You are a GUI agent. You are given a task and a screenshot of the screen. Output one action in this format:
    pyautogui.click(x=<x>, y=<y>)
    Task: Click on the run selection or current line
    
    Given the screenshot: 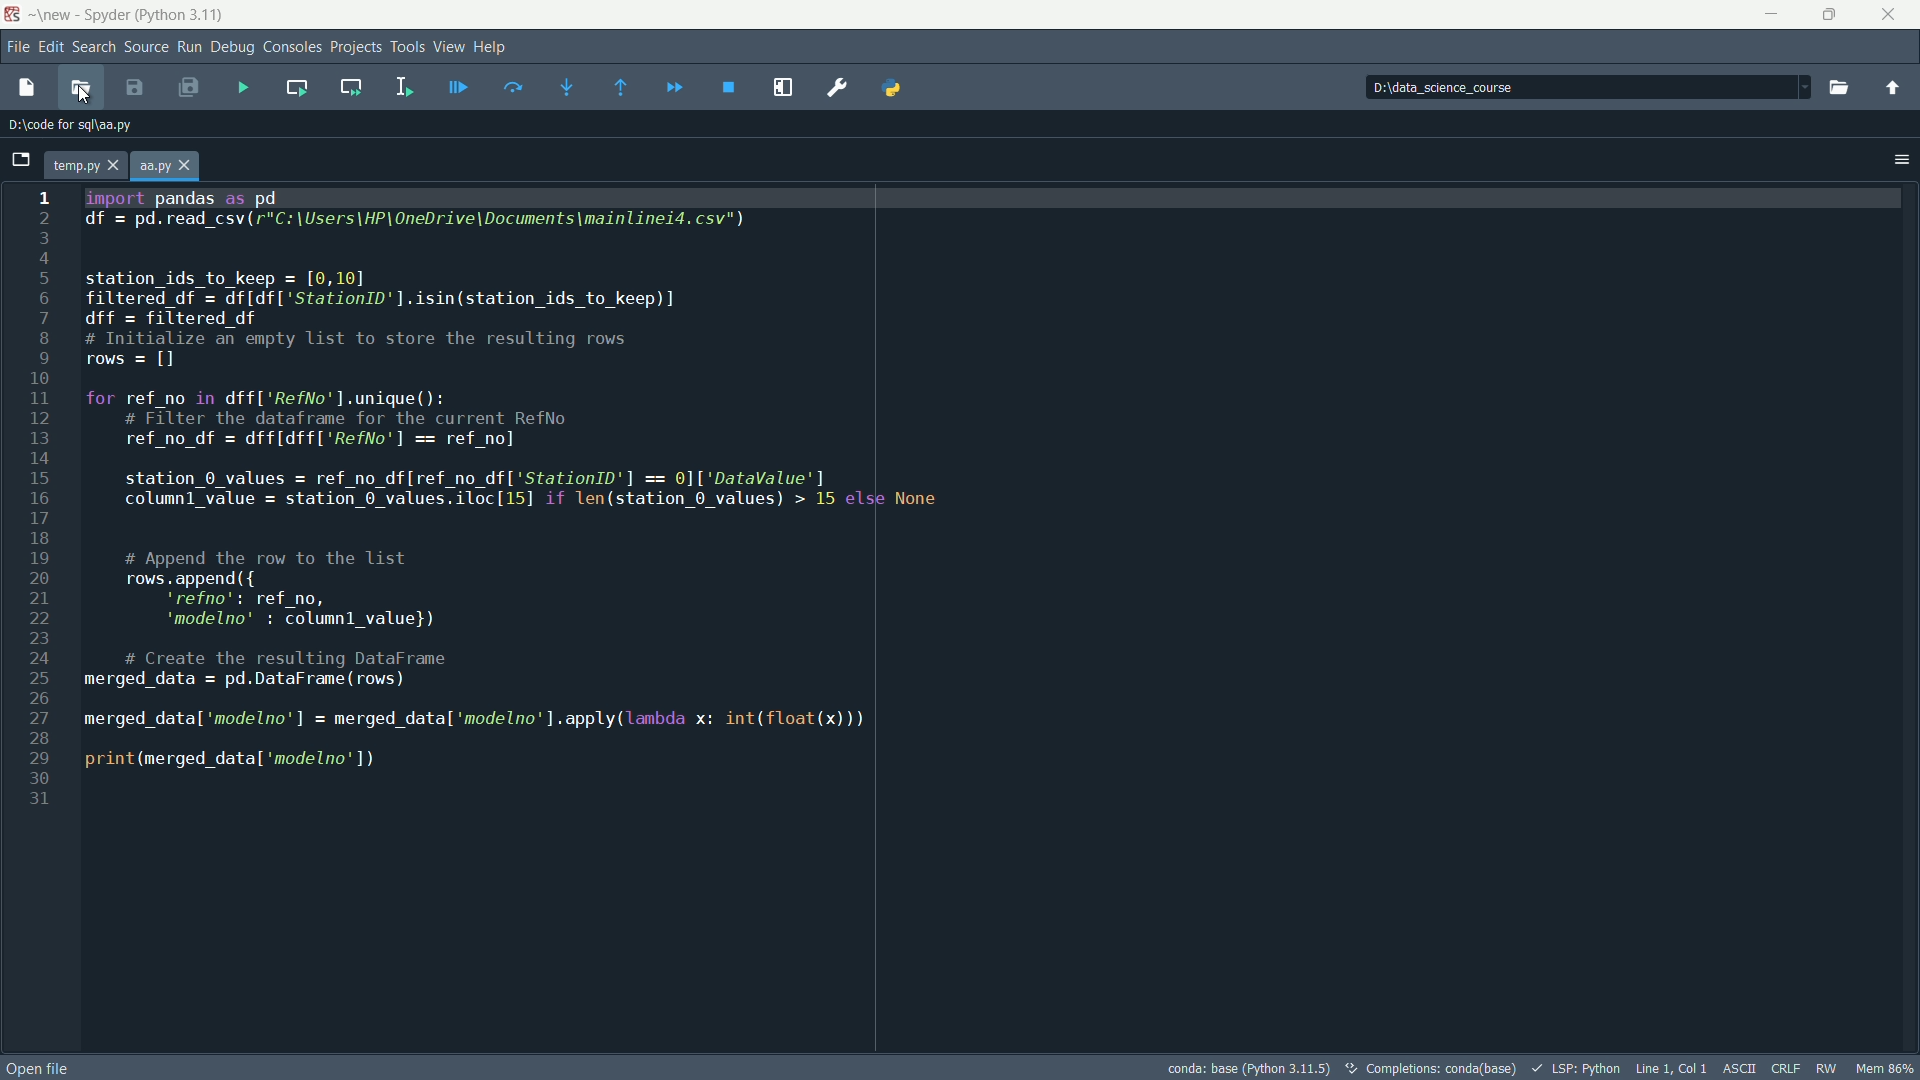 What is the action you would take?
    pyautogui.click(x=403, y=87)
    